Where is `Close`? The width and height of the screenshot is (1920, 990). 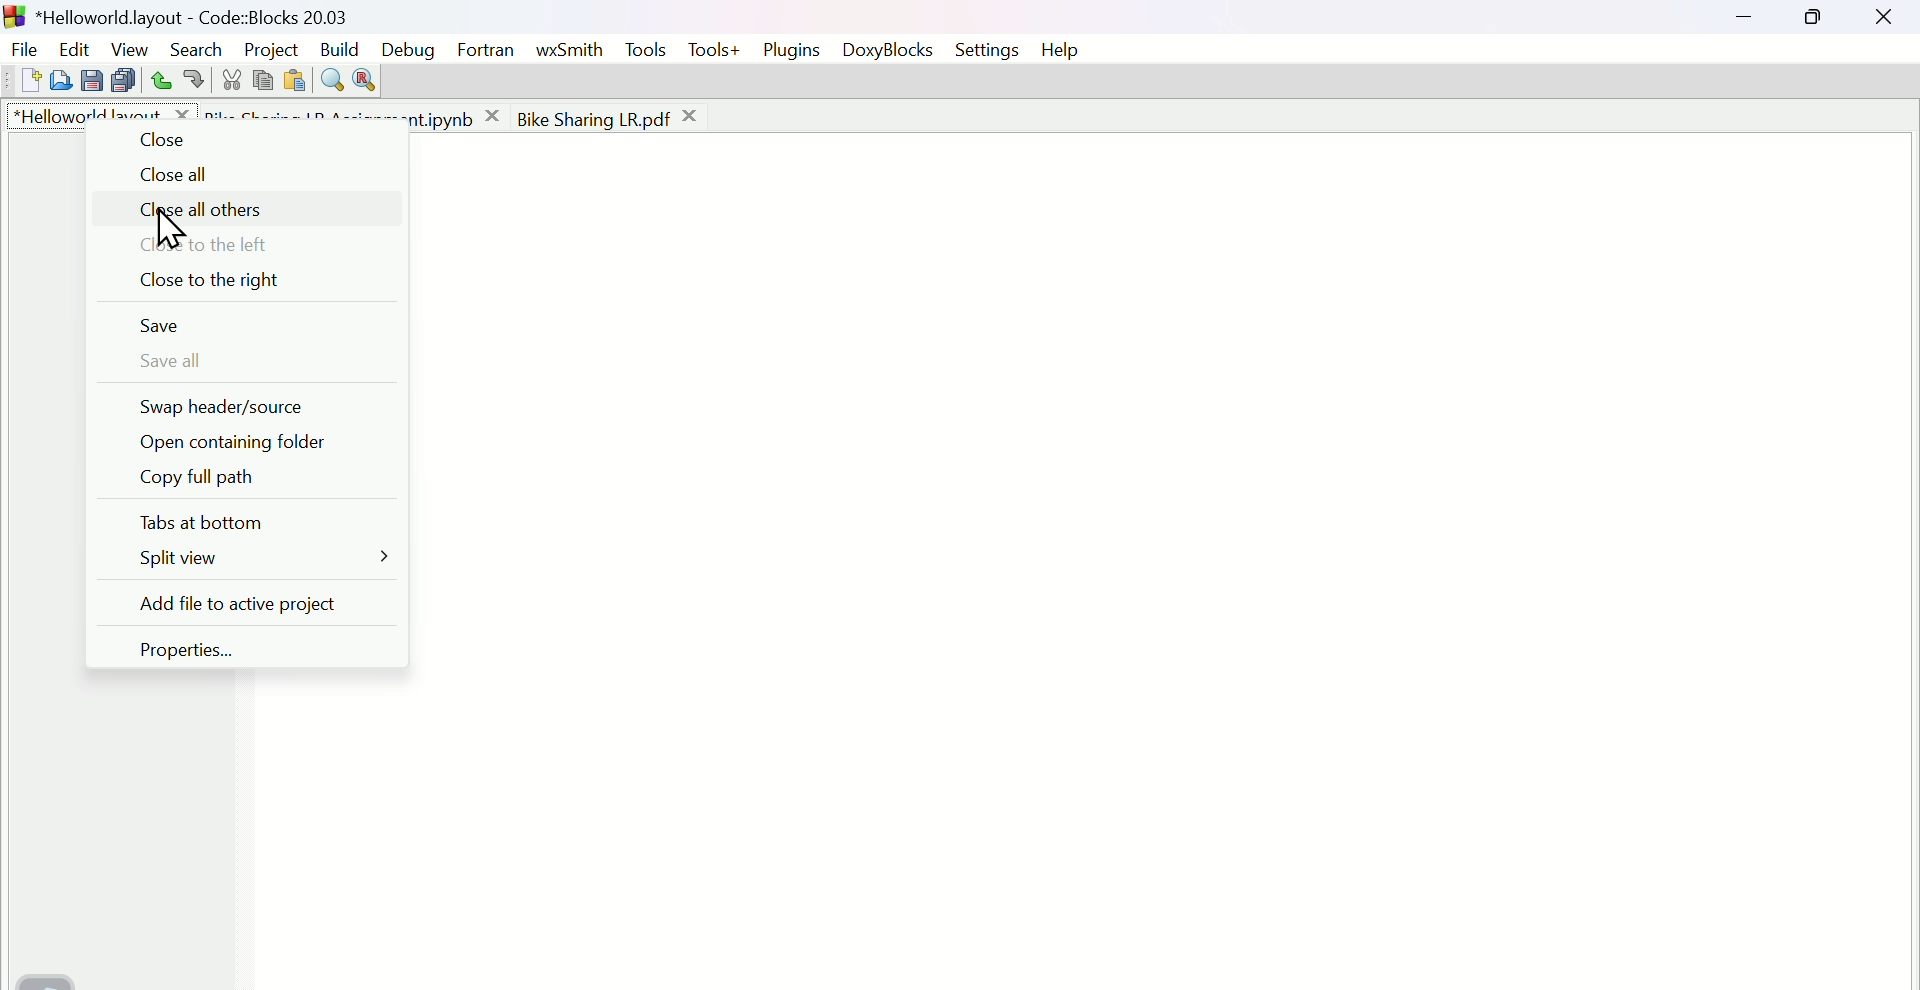 Close is located at coordinates (161, 143).